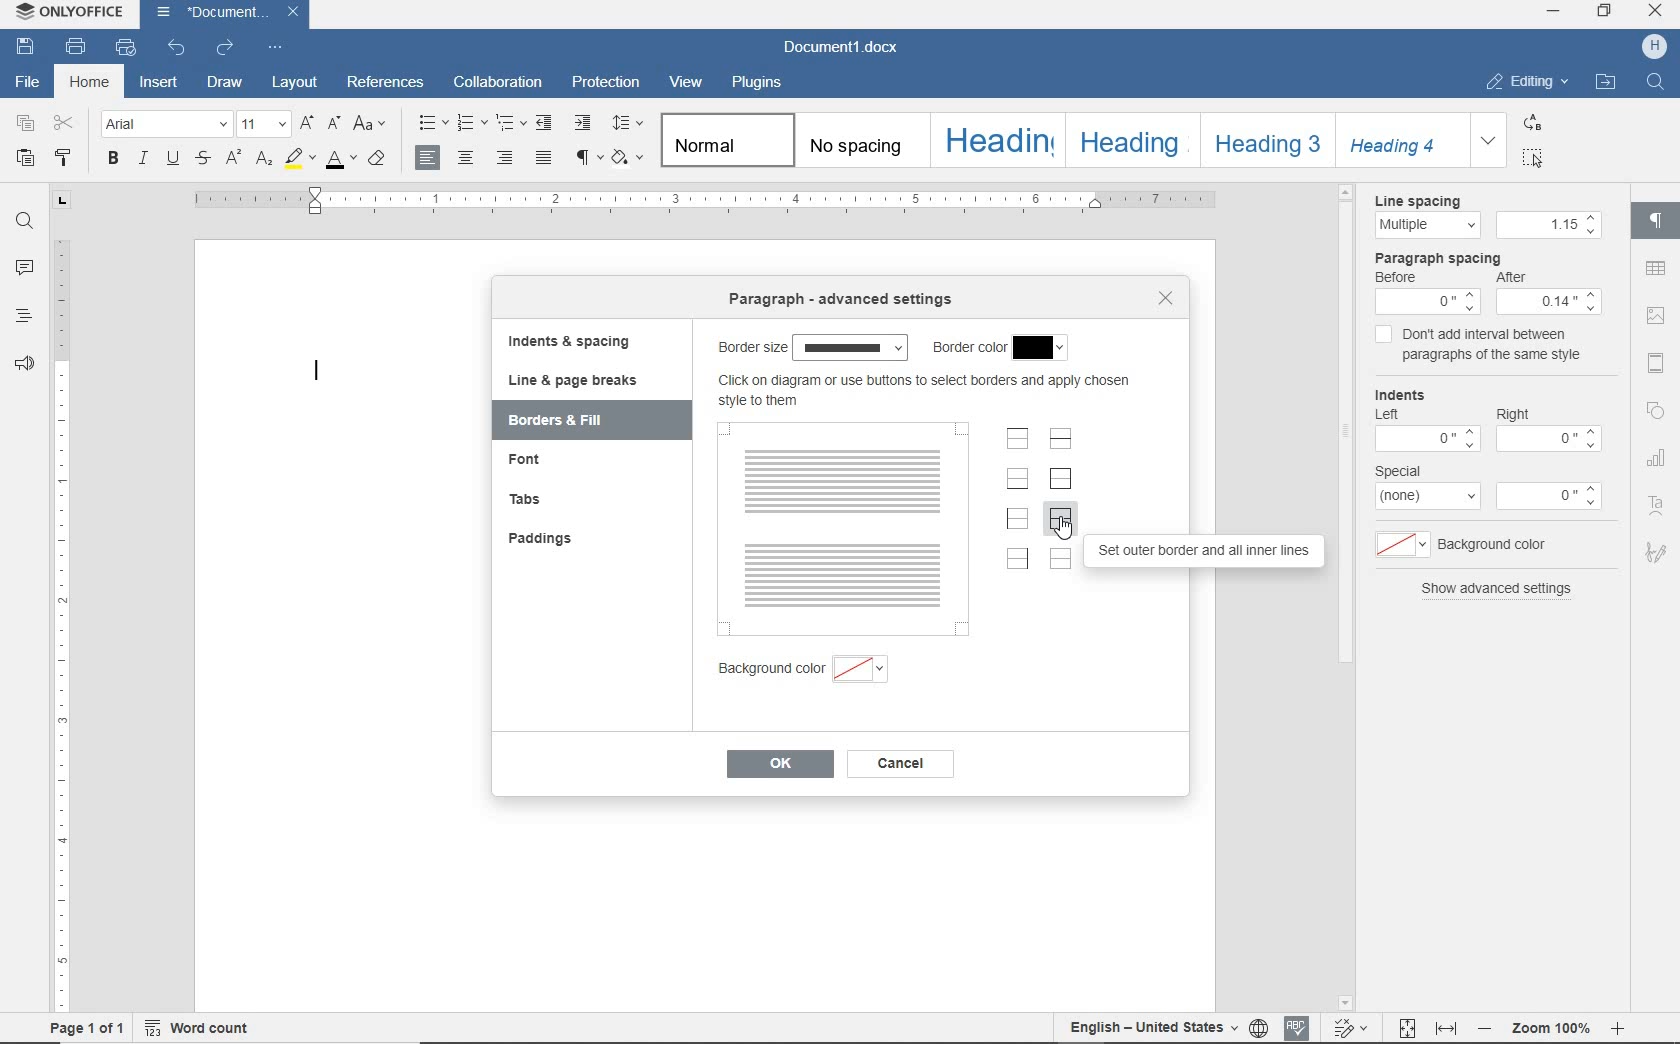 Image resolution: width=1680 pixels, height=1044 pixels. Describe the element at coordinates (1659, 415) in the screenshot. I see `Shapes` at that location.